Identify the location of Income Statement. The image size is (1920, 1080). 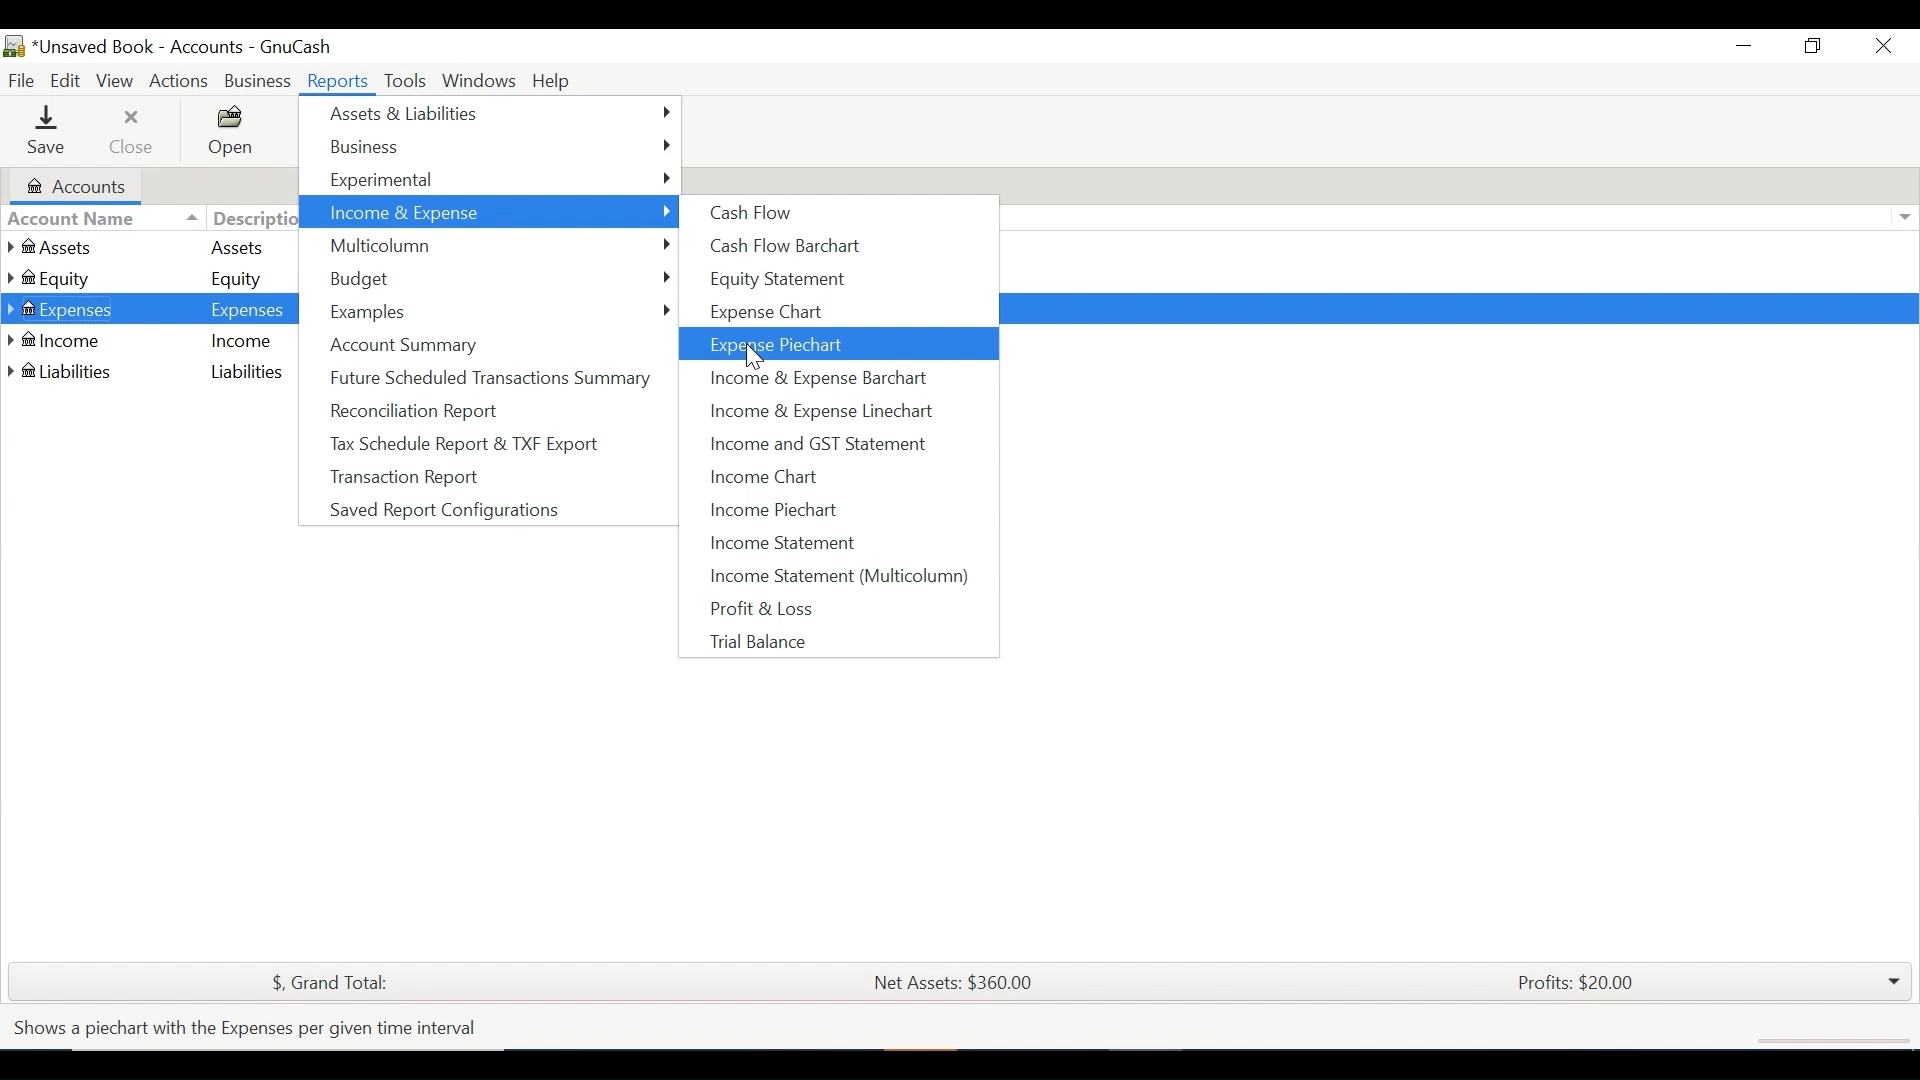
(773, 545).